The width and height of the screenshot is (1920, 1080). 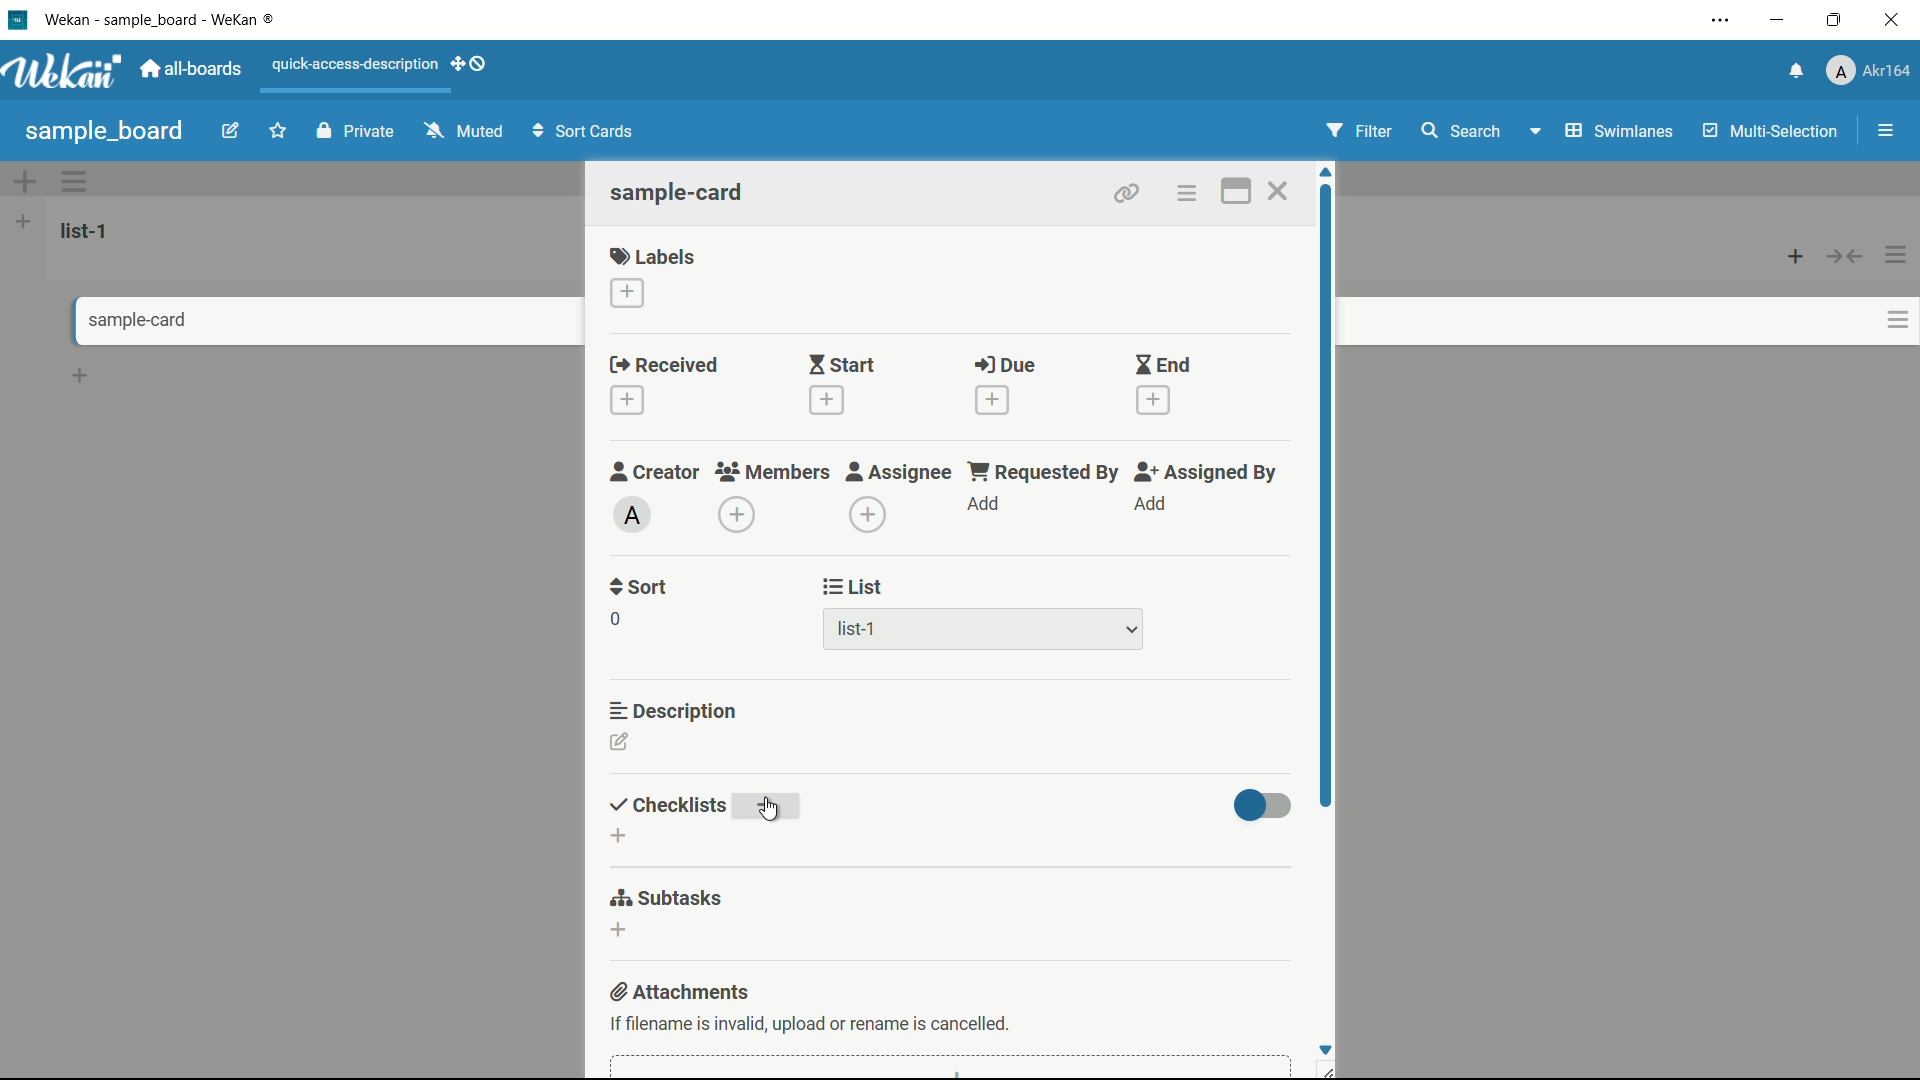 What do you see at coordinates (629, 294) in the screenshot?
I see `add label` at bounding box center [629, 294].